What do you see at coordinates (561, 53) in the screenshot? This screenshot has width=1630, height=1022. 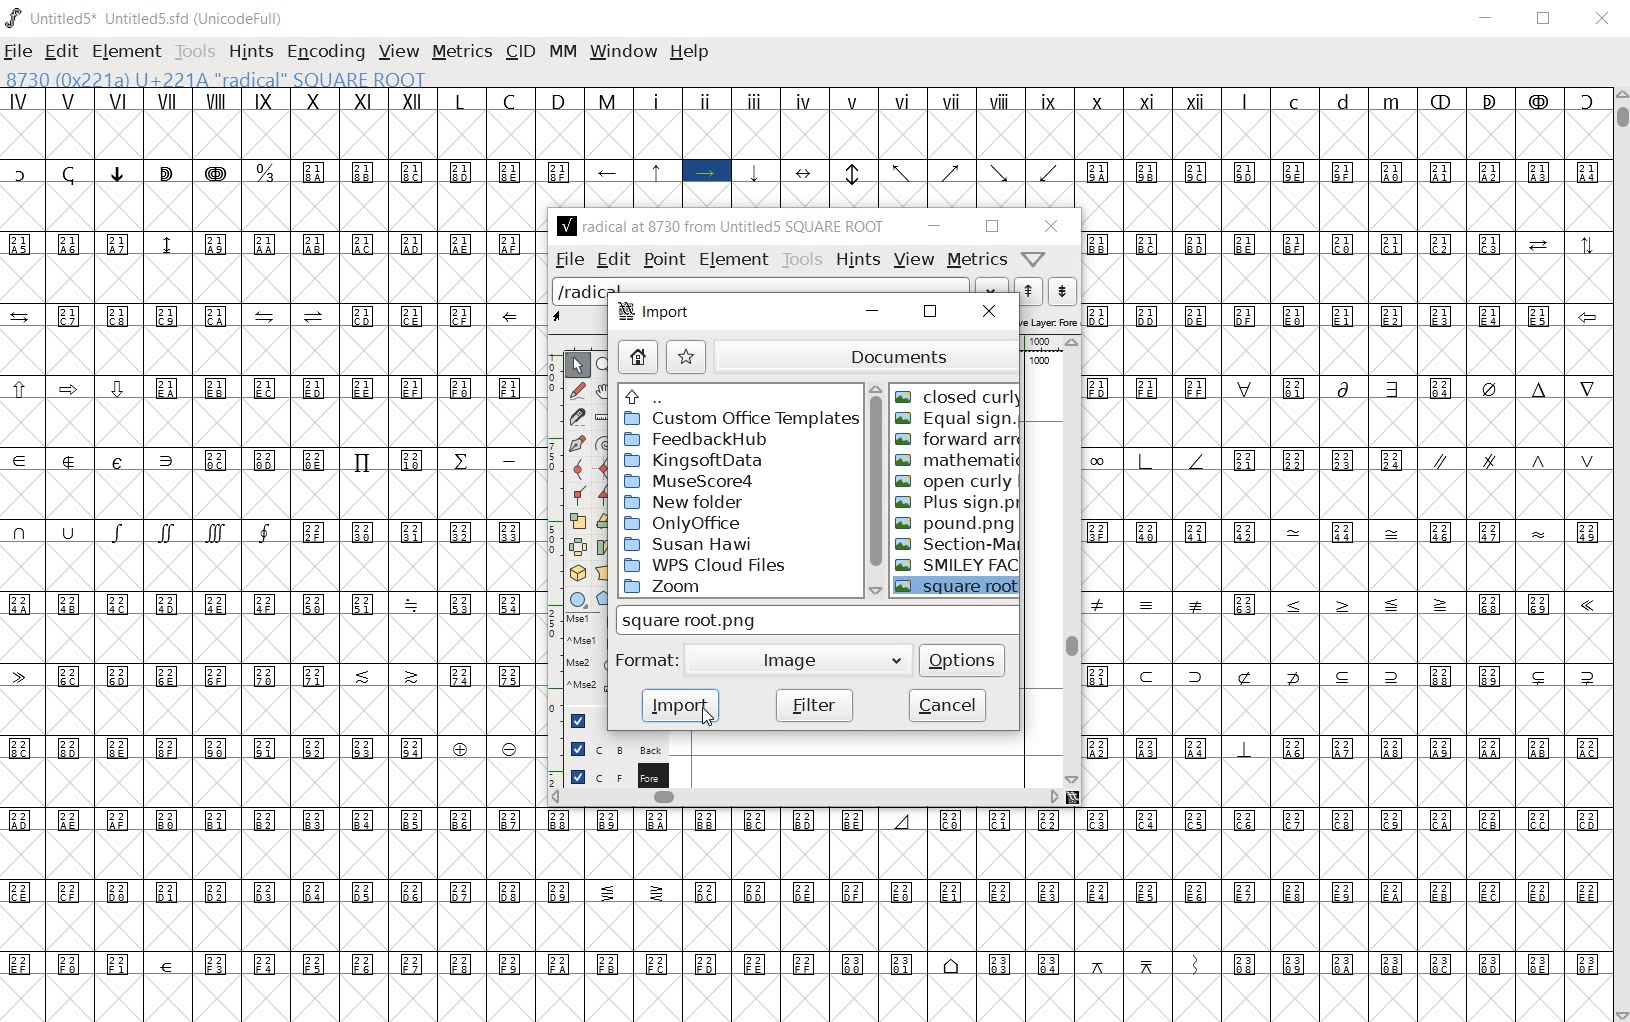 I see `MM` at bounding box center [561, 53].